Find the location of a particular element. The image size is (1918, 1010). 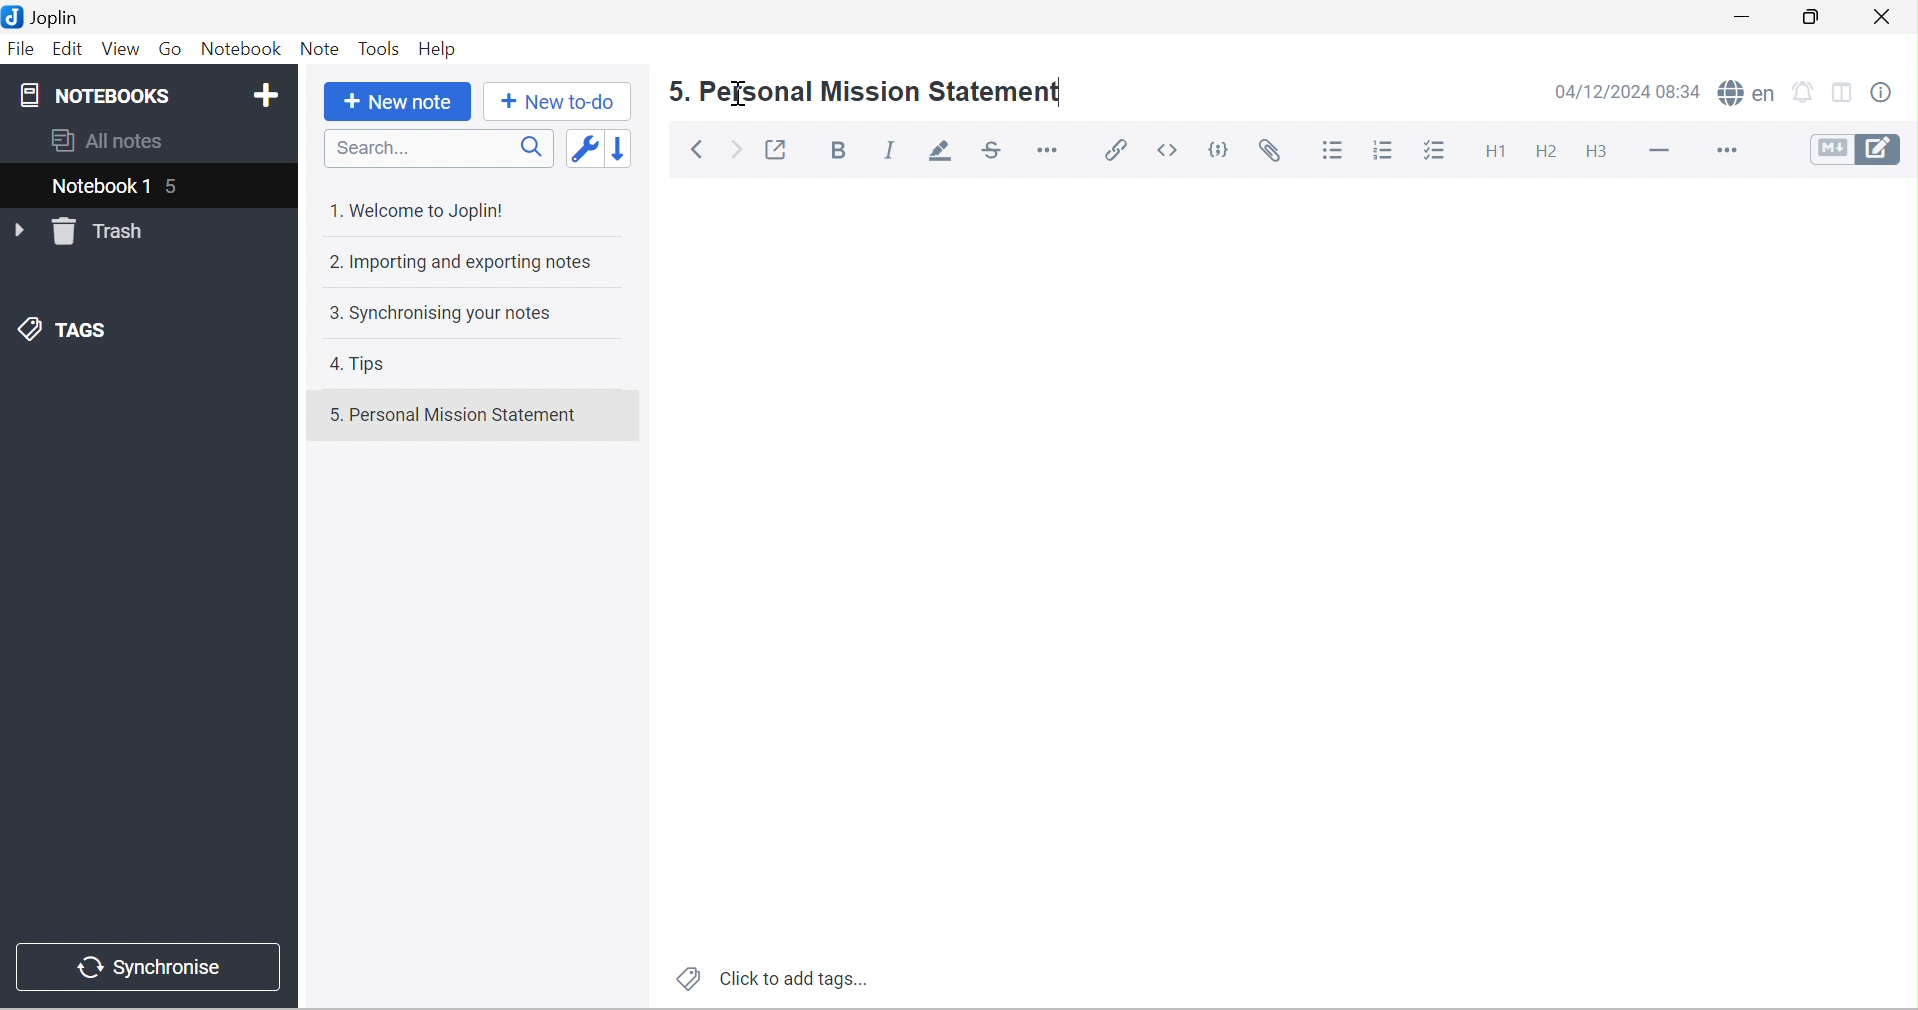

Numbered list is located at coordinates (1389, 152).